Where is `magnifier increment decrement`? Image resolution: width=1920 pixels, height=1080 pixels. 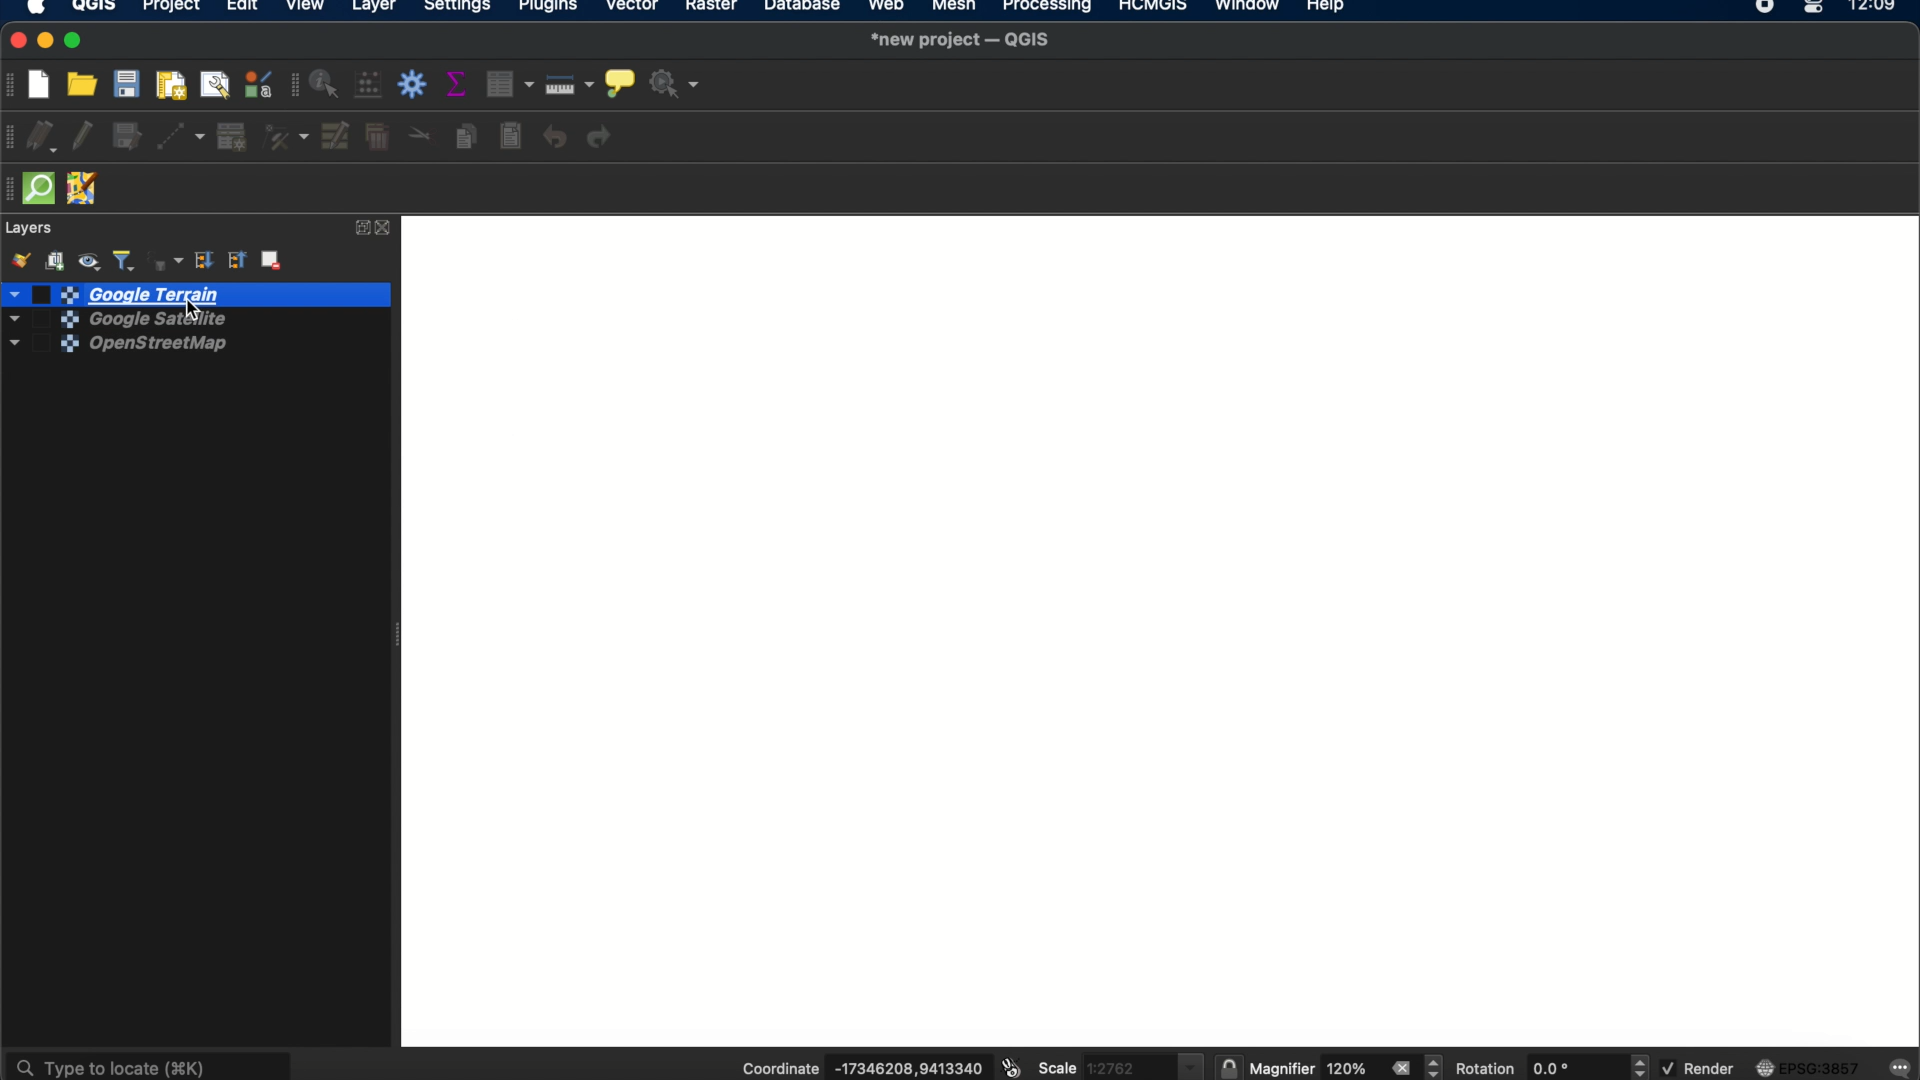
magnifier increment decrement is located at coordinates (1436, 1066).